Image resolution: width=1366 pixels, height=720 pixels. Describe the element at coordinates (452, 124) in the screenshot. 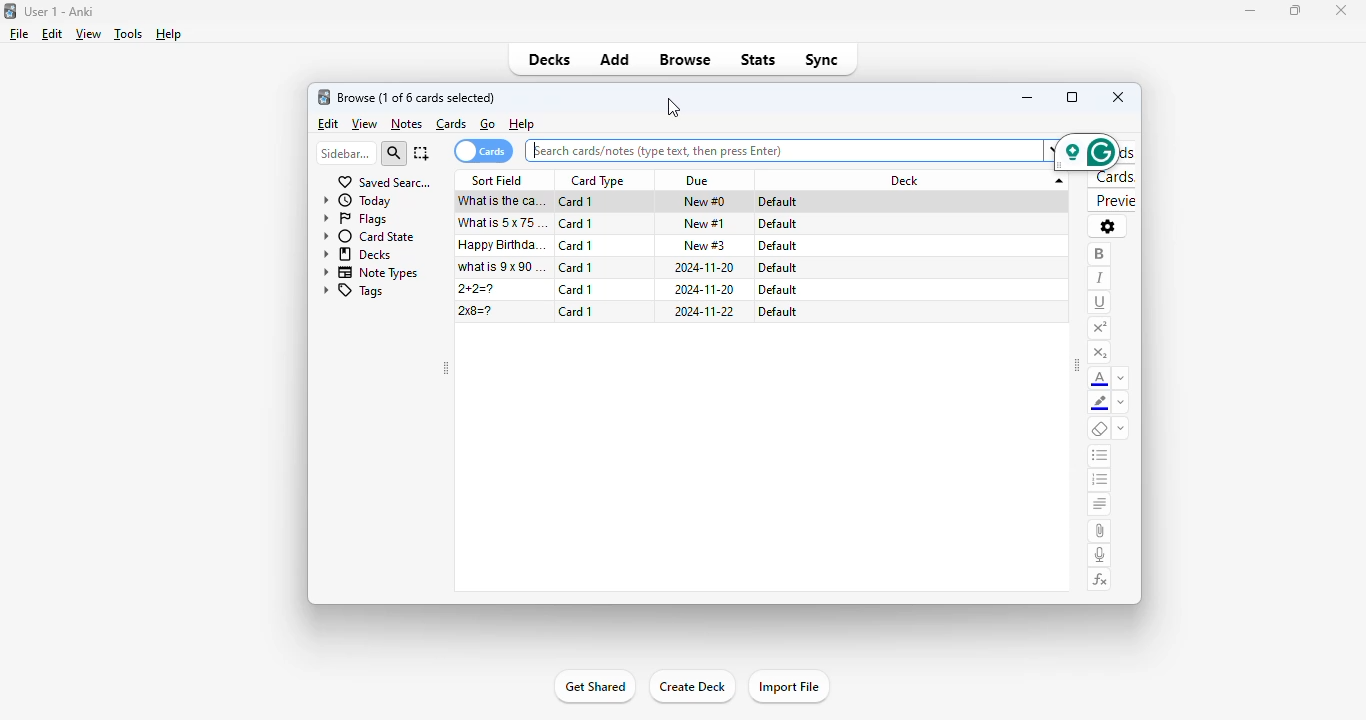

I see `cards` at that location.